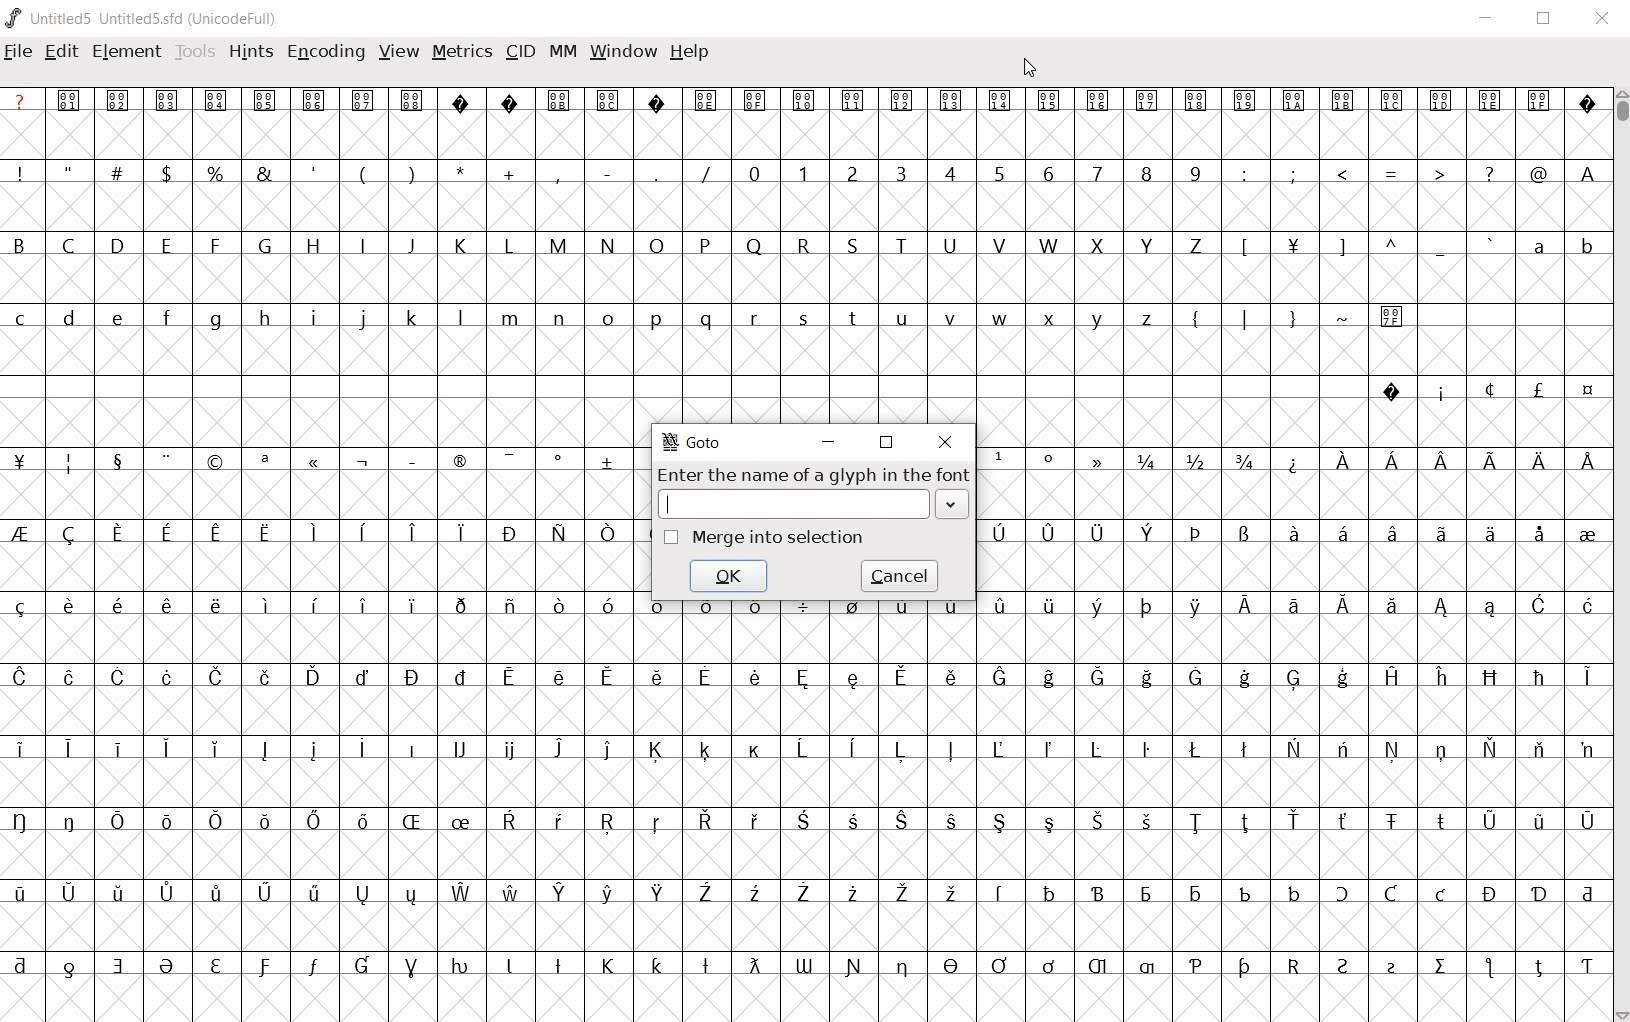  What do you see at coordinates (14, 17) in the screenshot?
I see `logo` at bounding box center [14, 17].